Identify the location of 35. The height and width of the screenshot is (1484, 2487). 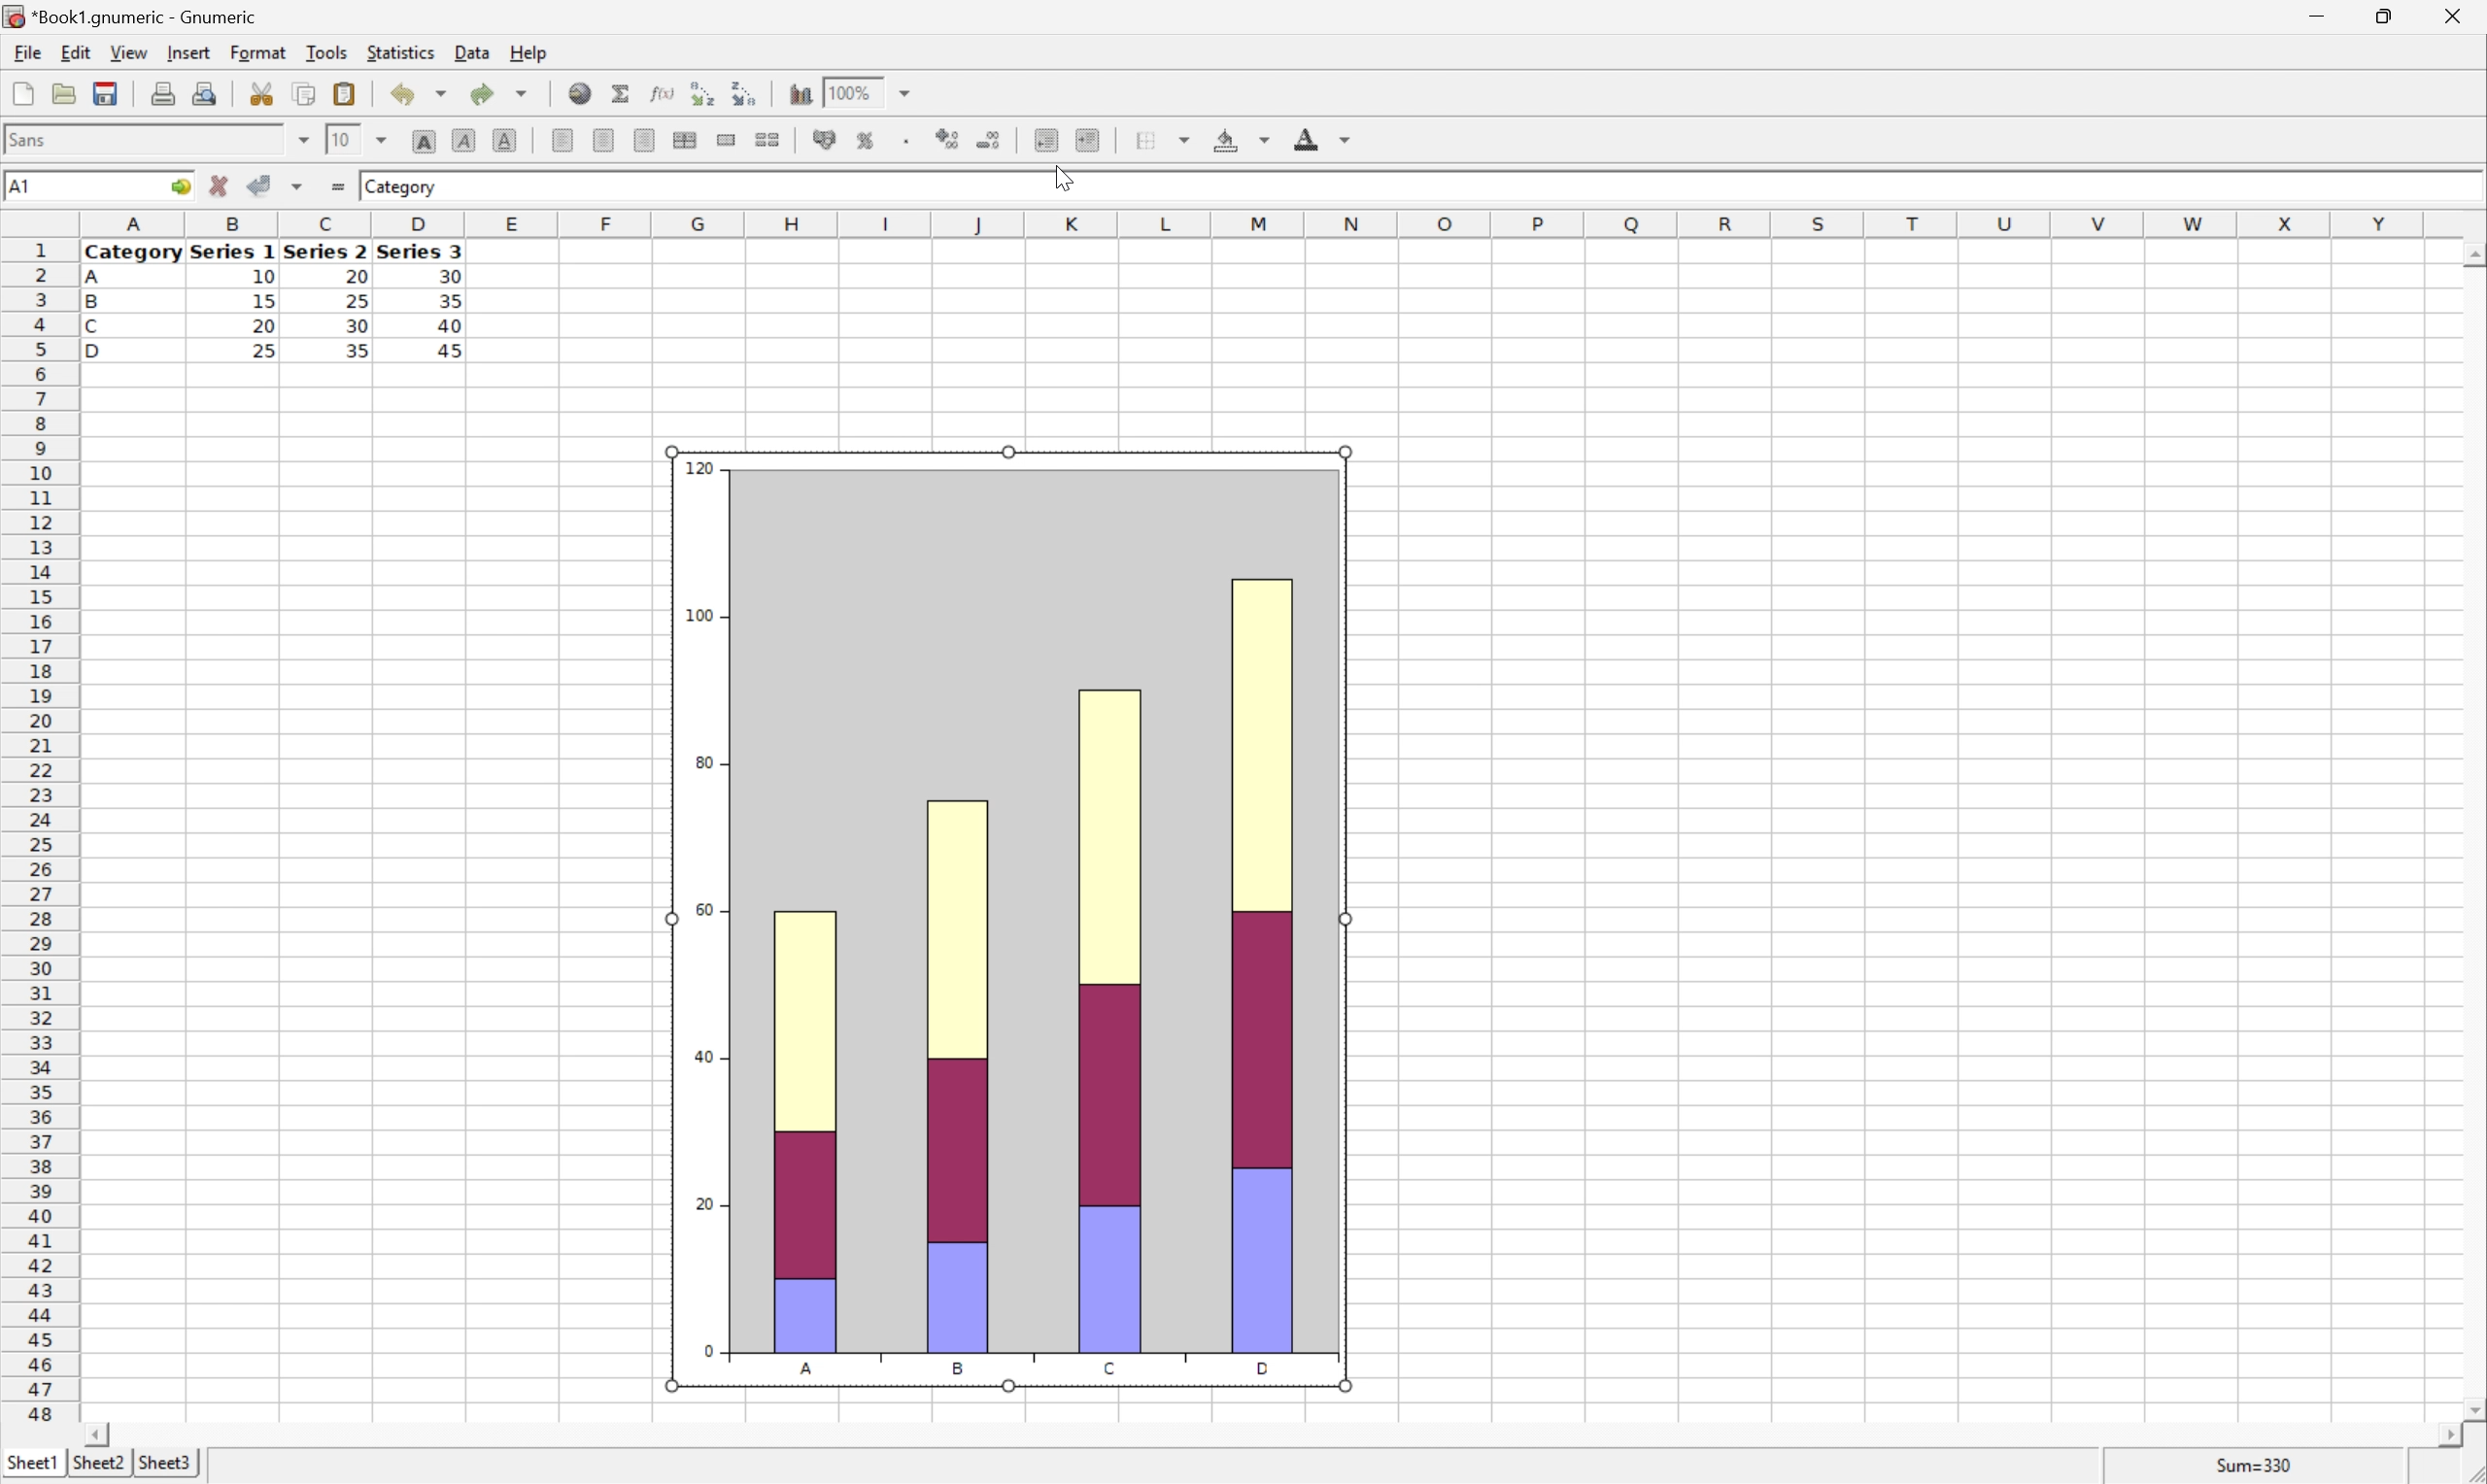
(356, 350).